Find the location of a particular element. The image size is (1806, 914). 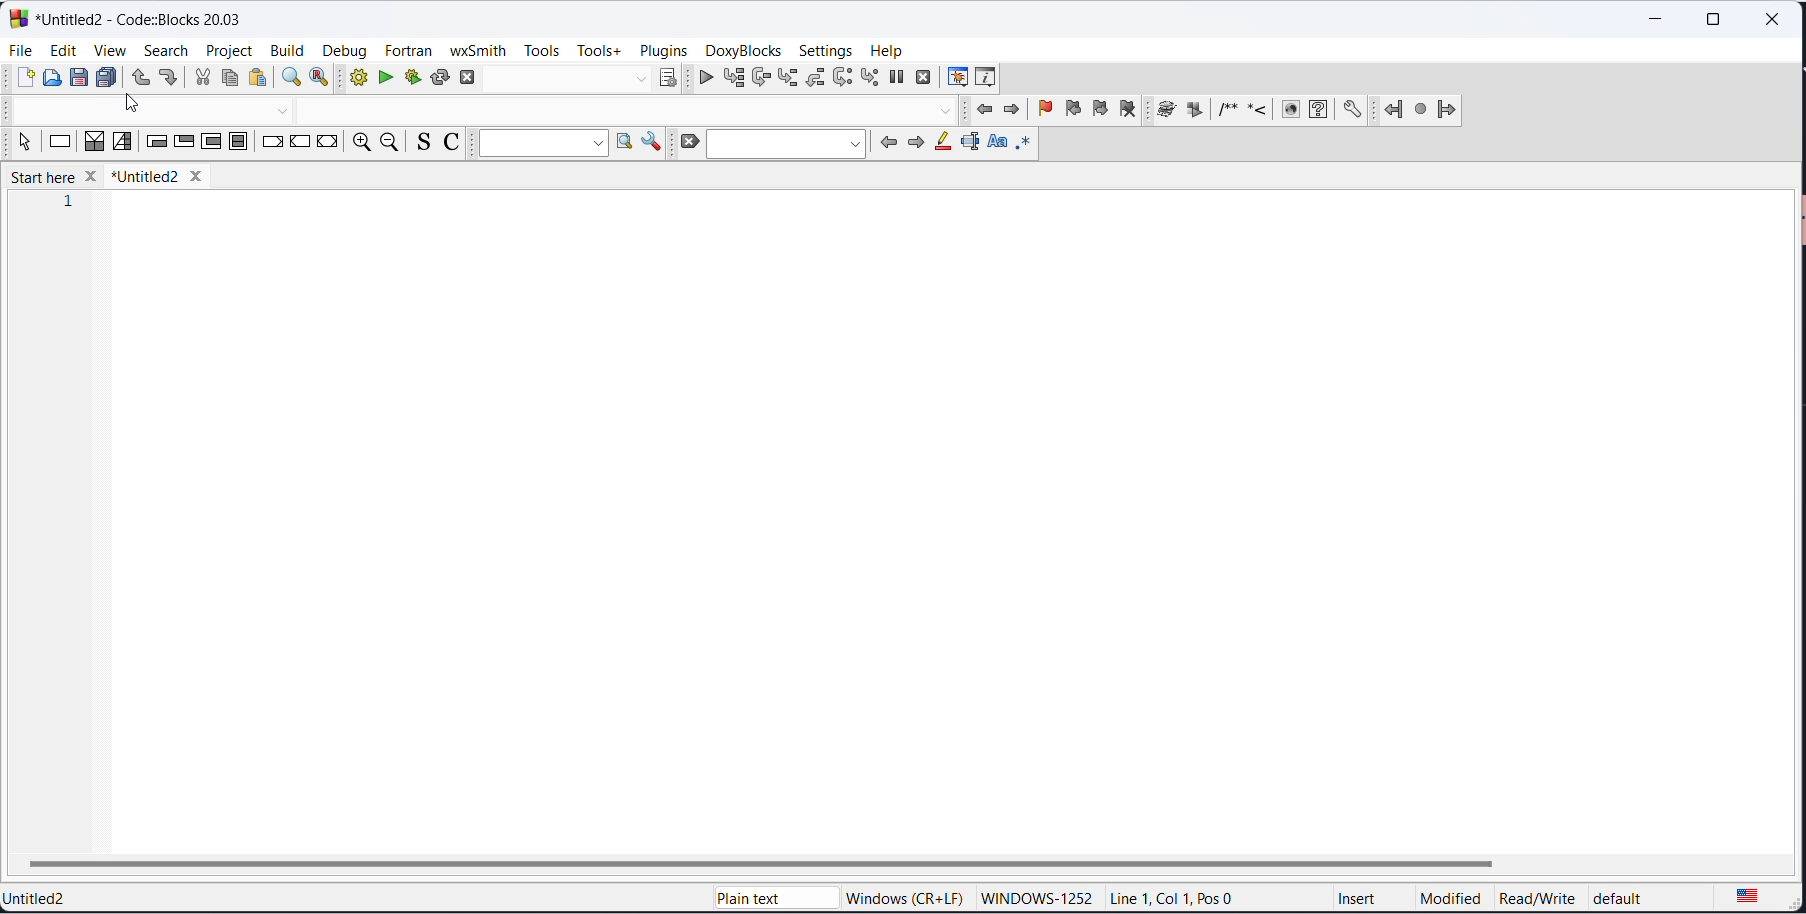

build and run is located at coordinates (410, 77).